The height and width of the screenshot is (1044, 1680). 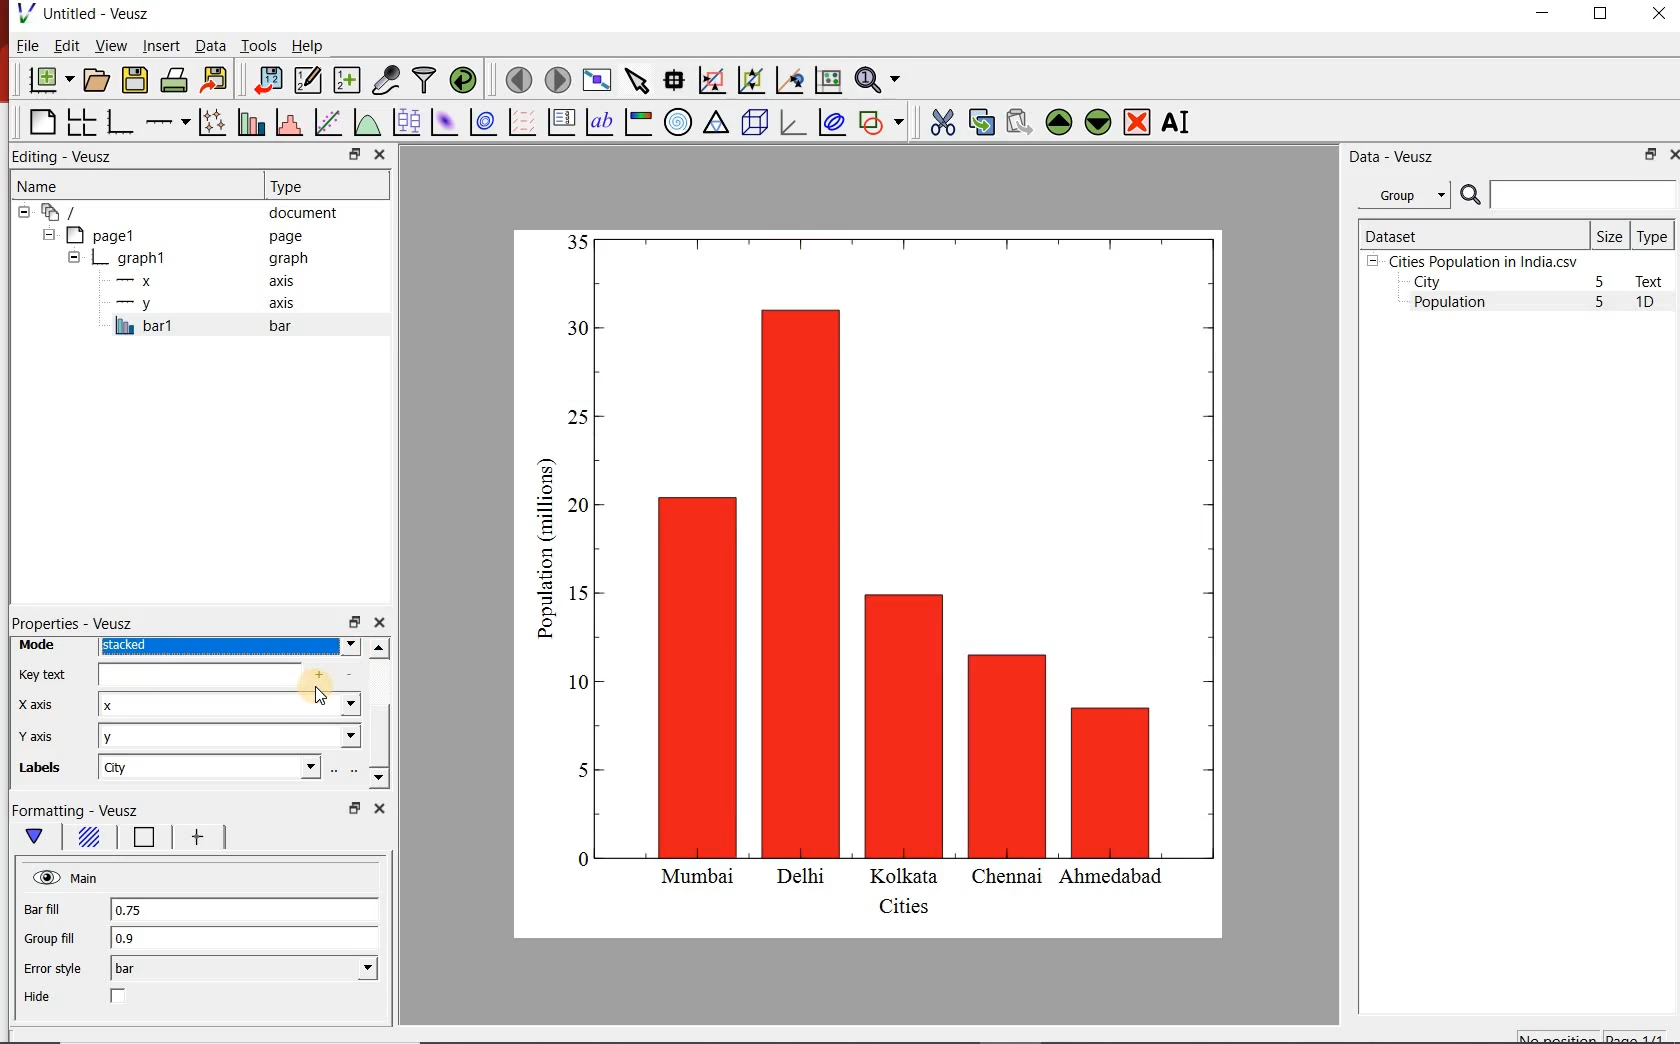 I want to click on select items from the graph or scroll, so click(x=636, y=79).